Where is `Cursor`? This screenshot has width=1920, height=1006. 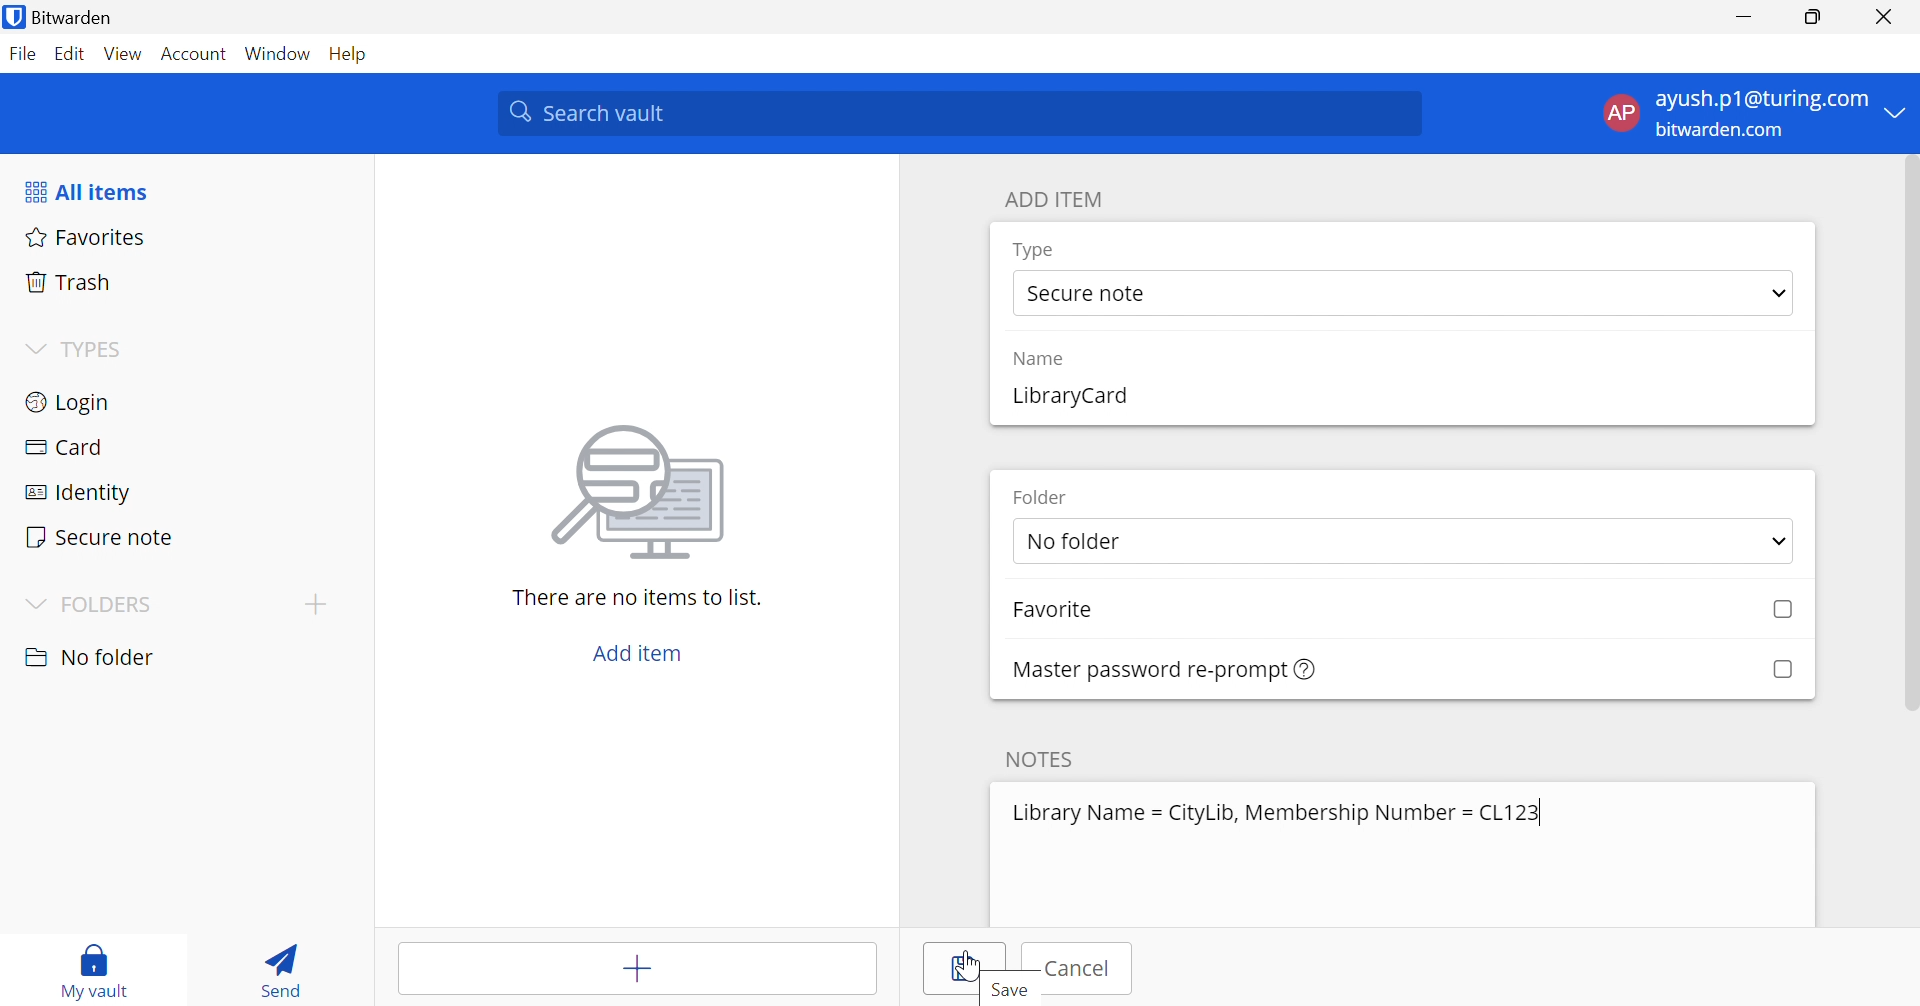 Cursor is located at coordinates (967, 966).